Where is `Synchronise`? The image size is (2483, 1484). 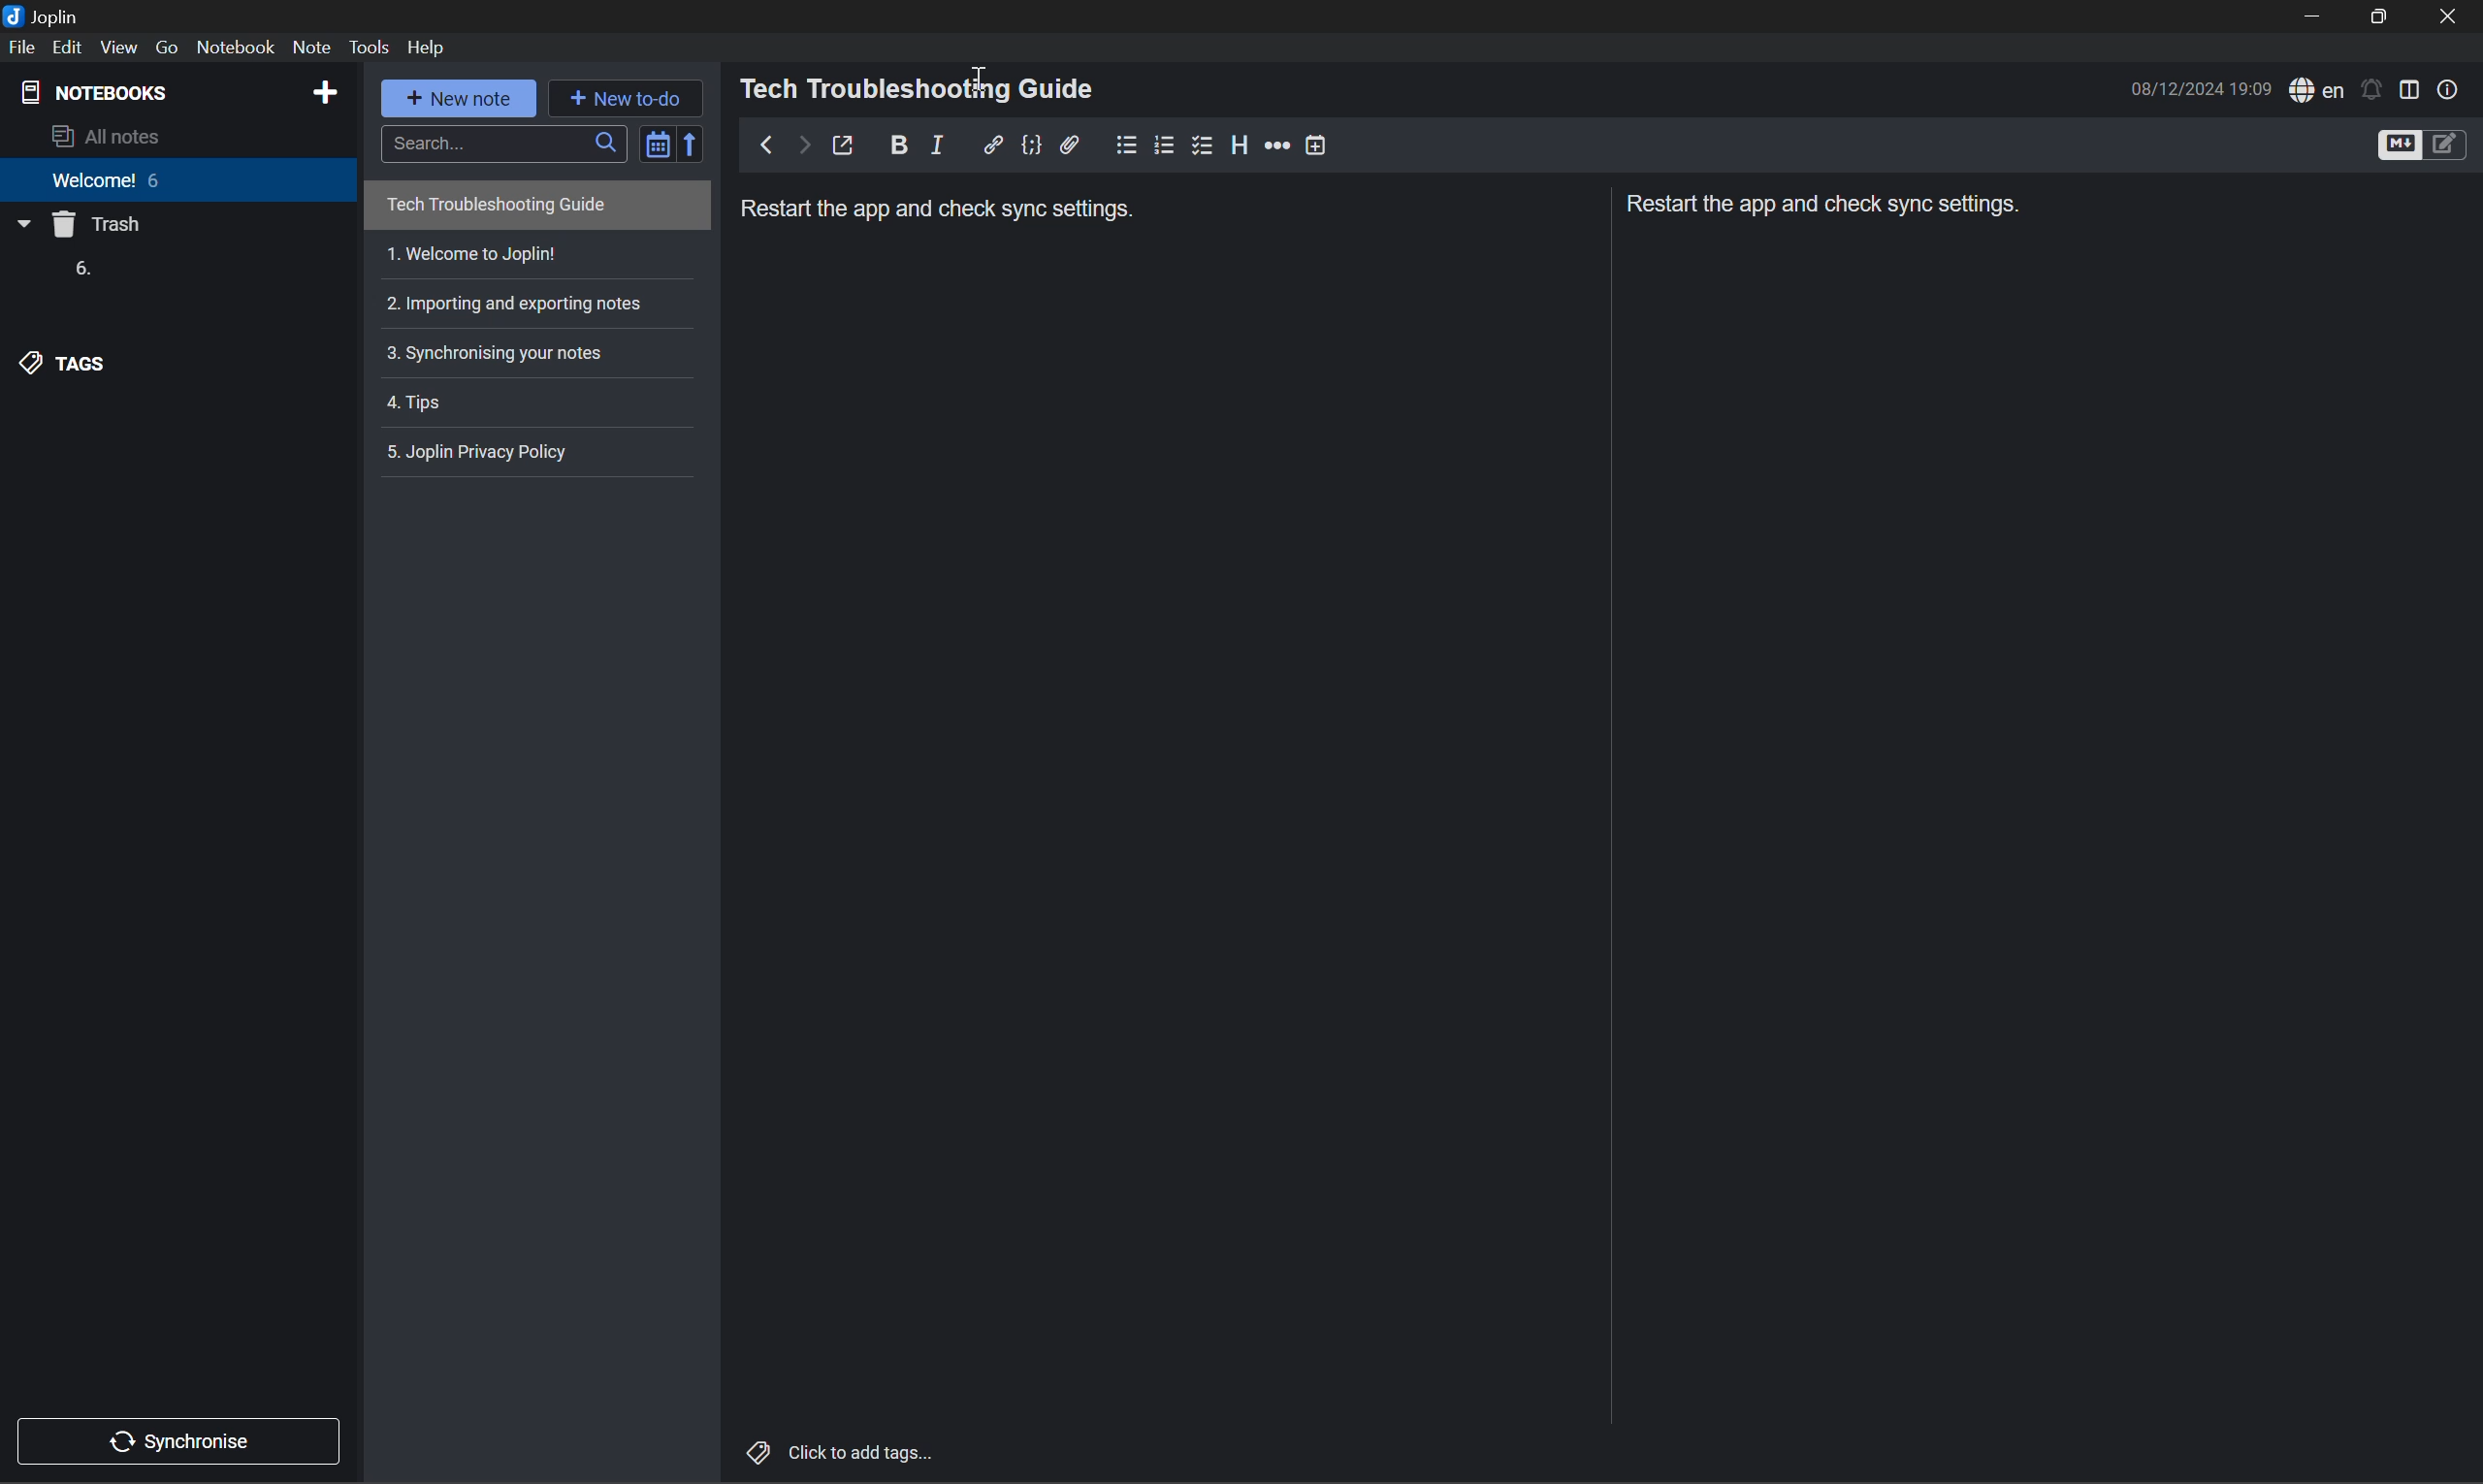 Synchronise is located at coordinates (186, 1438).